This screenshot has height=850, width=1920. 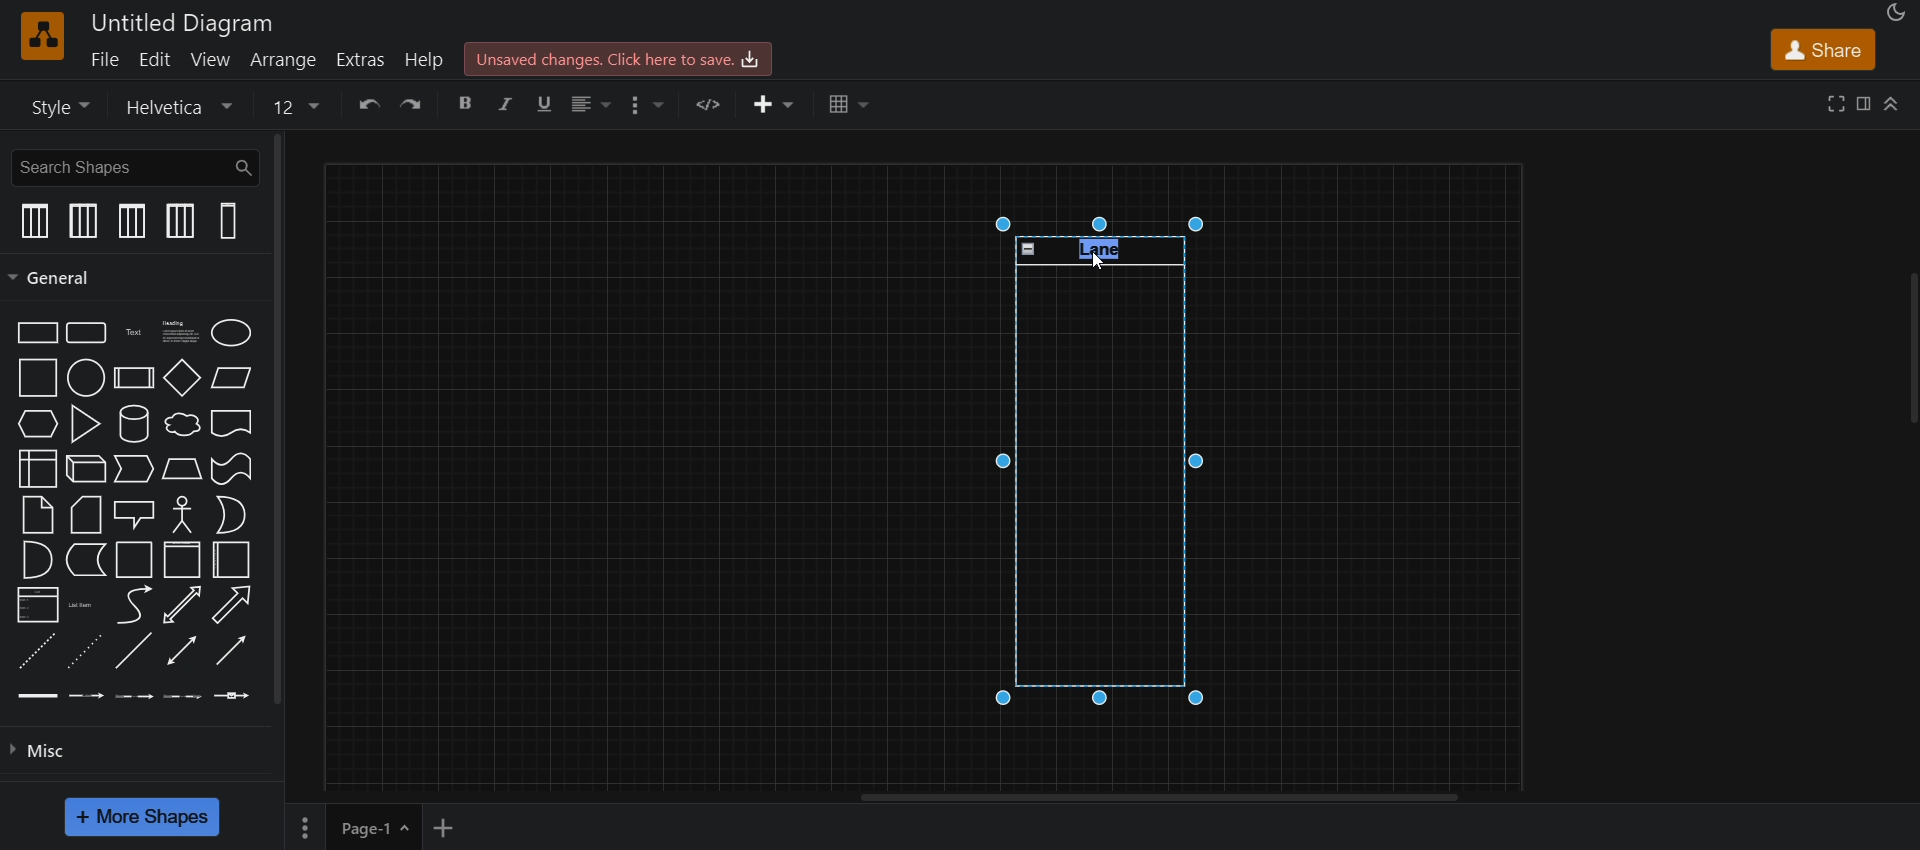 What do you see at coordinates (134, 469) in the screenshot?
I see `step` at bounding box center [134, 469].